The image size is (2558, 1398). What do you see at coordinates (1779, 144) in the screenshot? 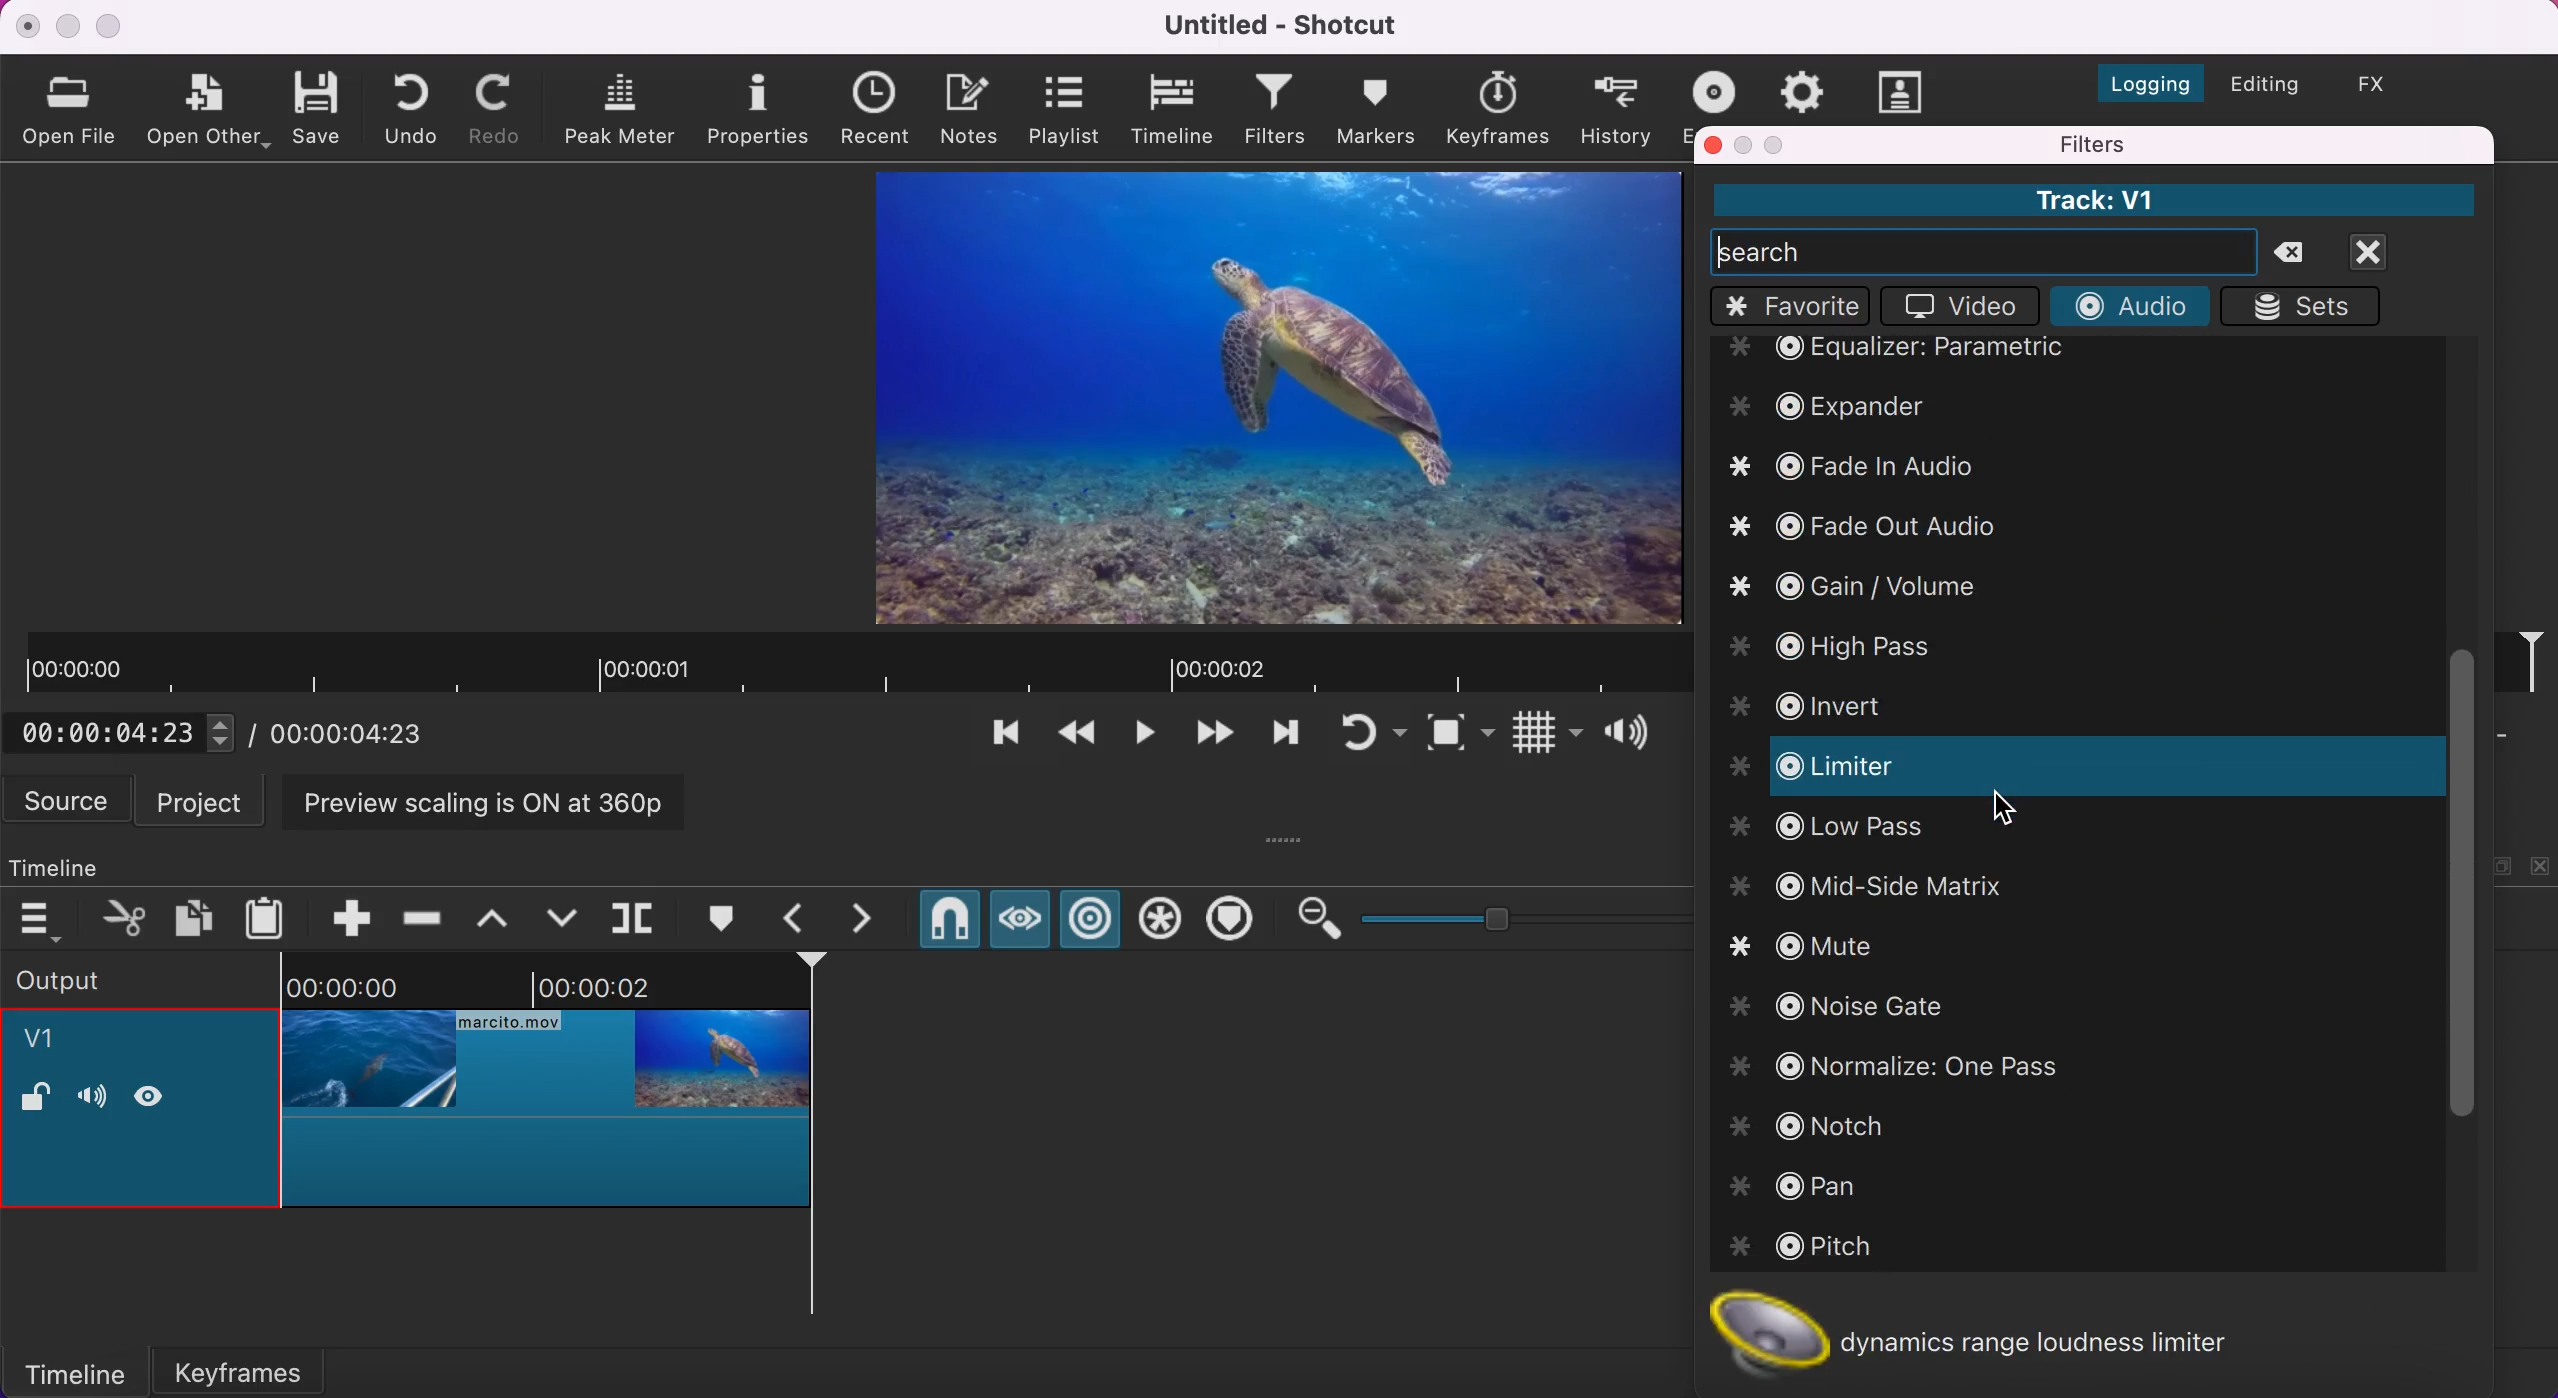
I see `maximize` at bounding box center [1779, 144].